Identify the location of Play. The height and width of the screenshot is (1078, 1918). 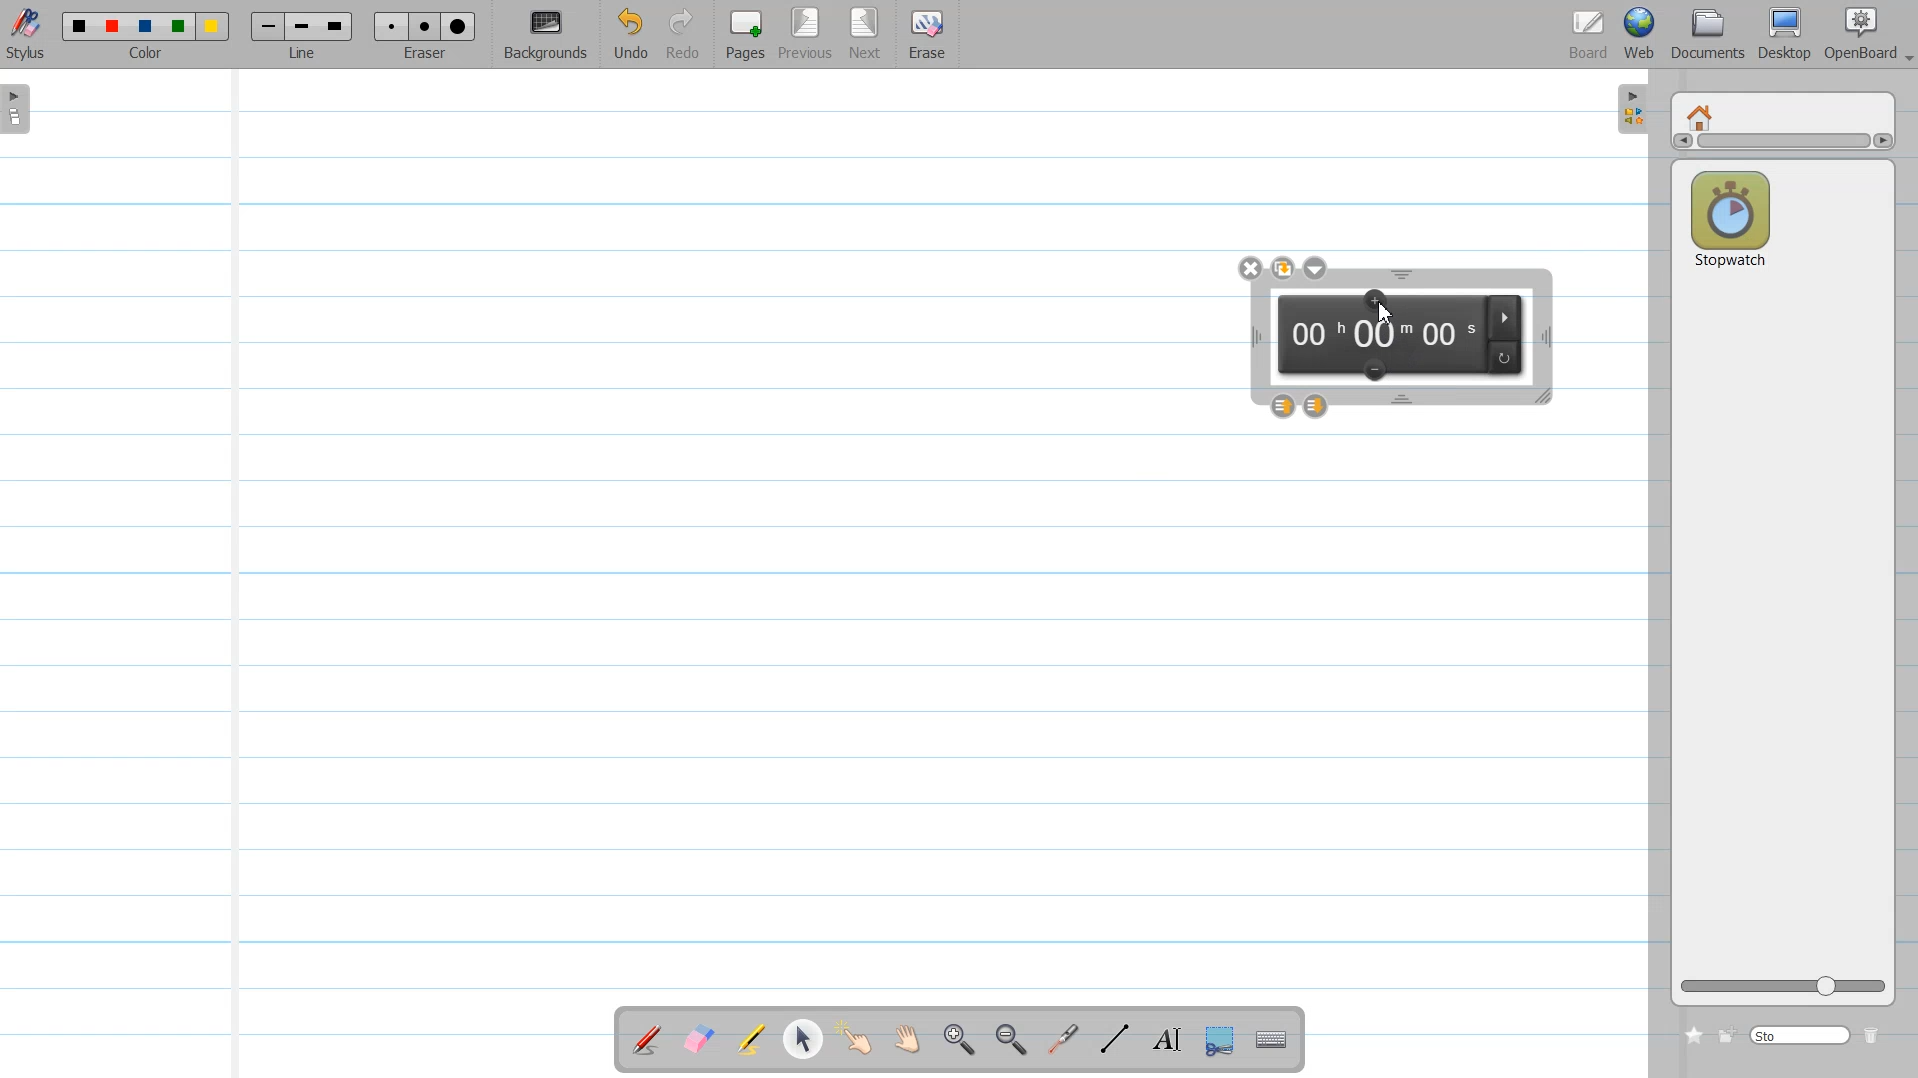
(1504, 316).